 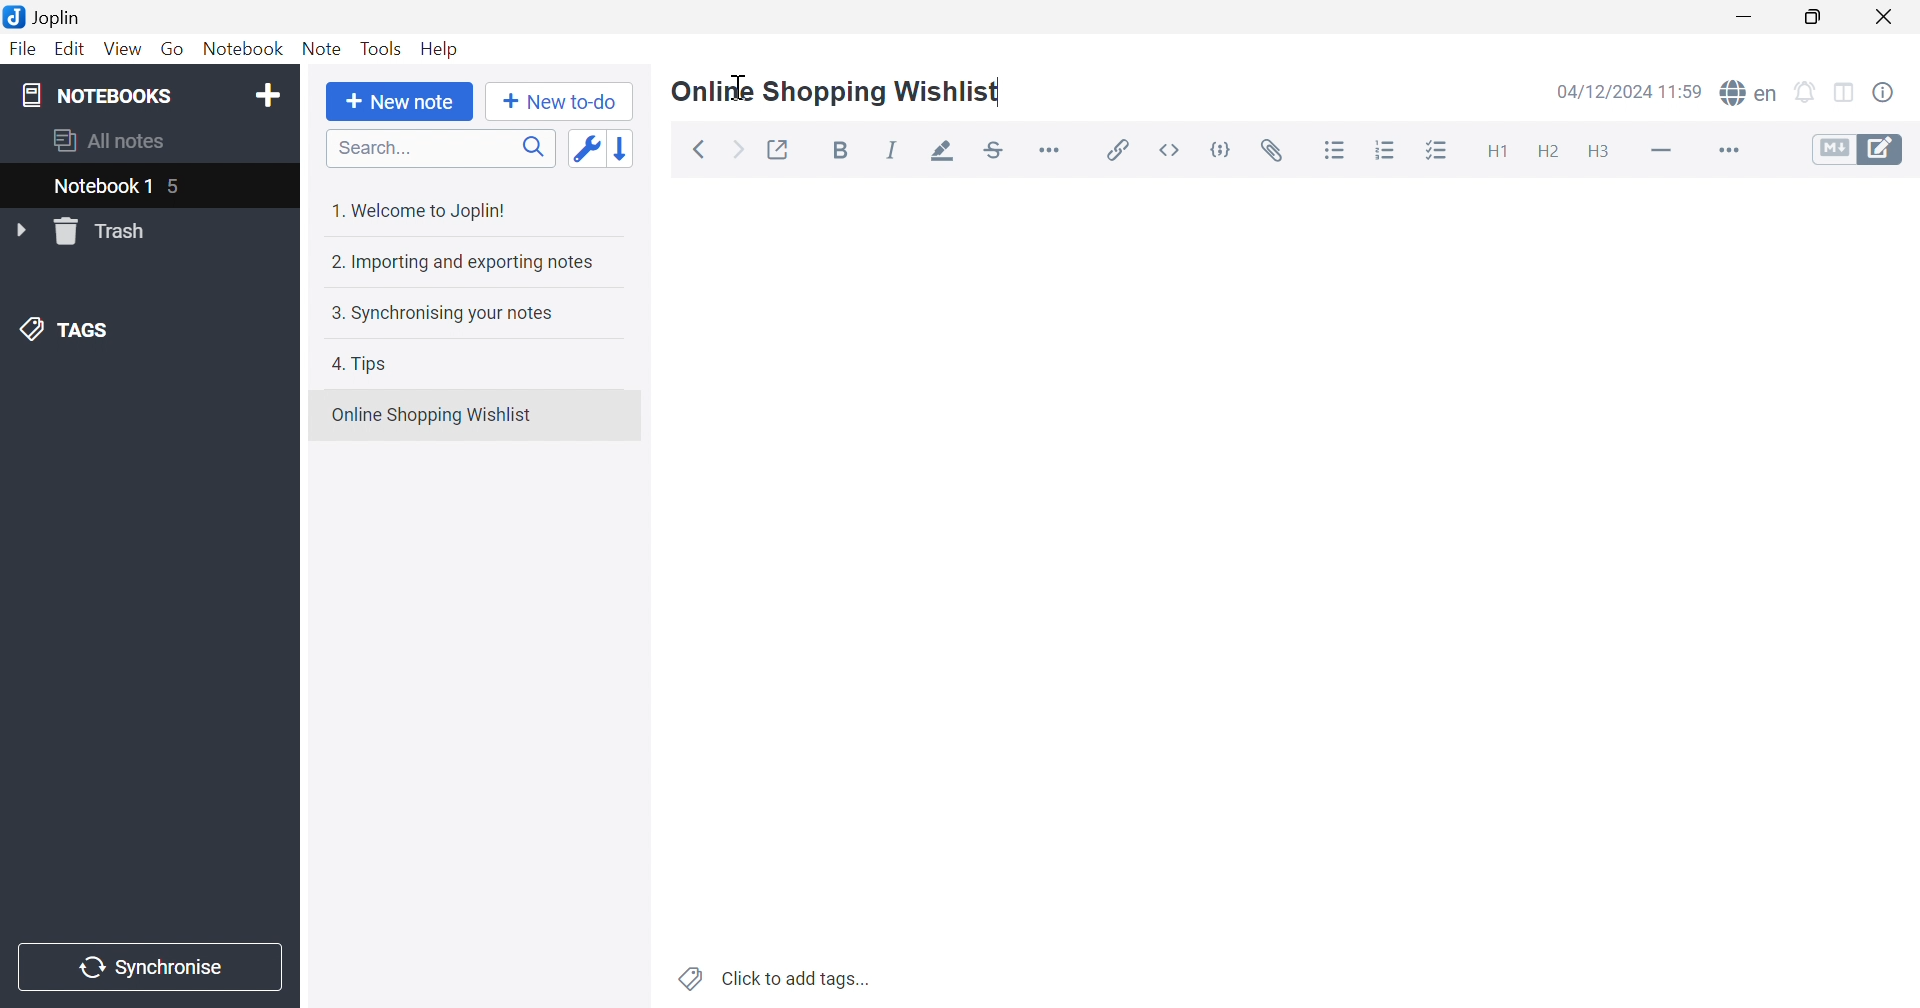 What do you see at coordinates (1846, 94) in the screenshot?
I see `Toggle editor layout` at bounding box center [1846, 94].